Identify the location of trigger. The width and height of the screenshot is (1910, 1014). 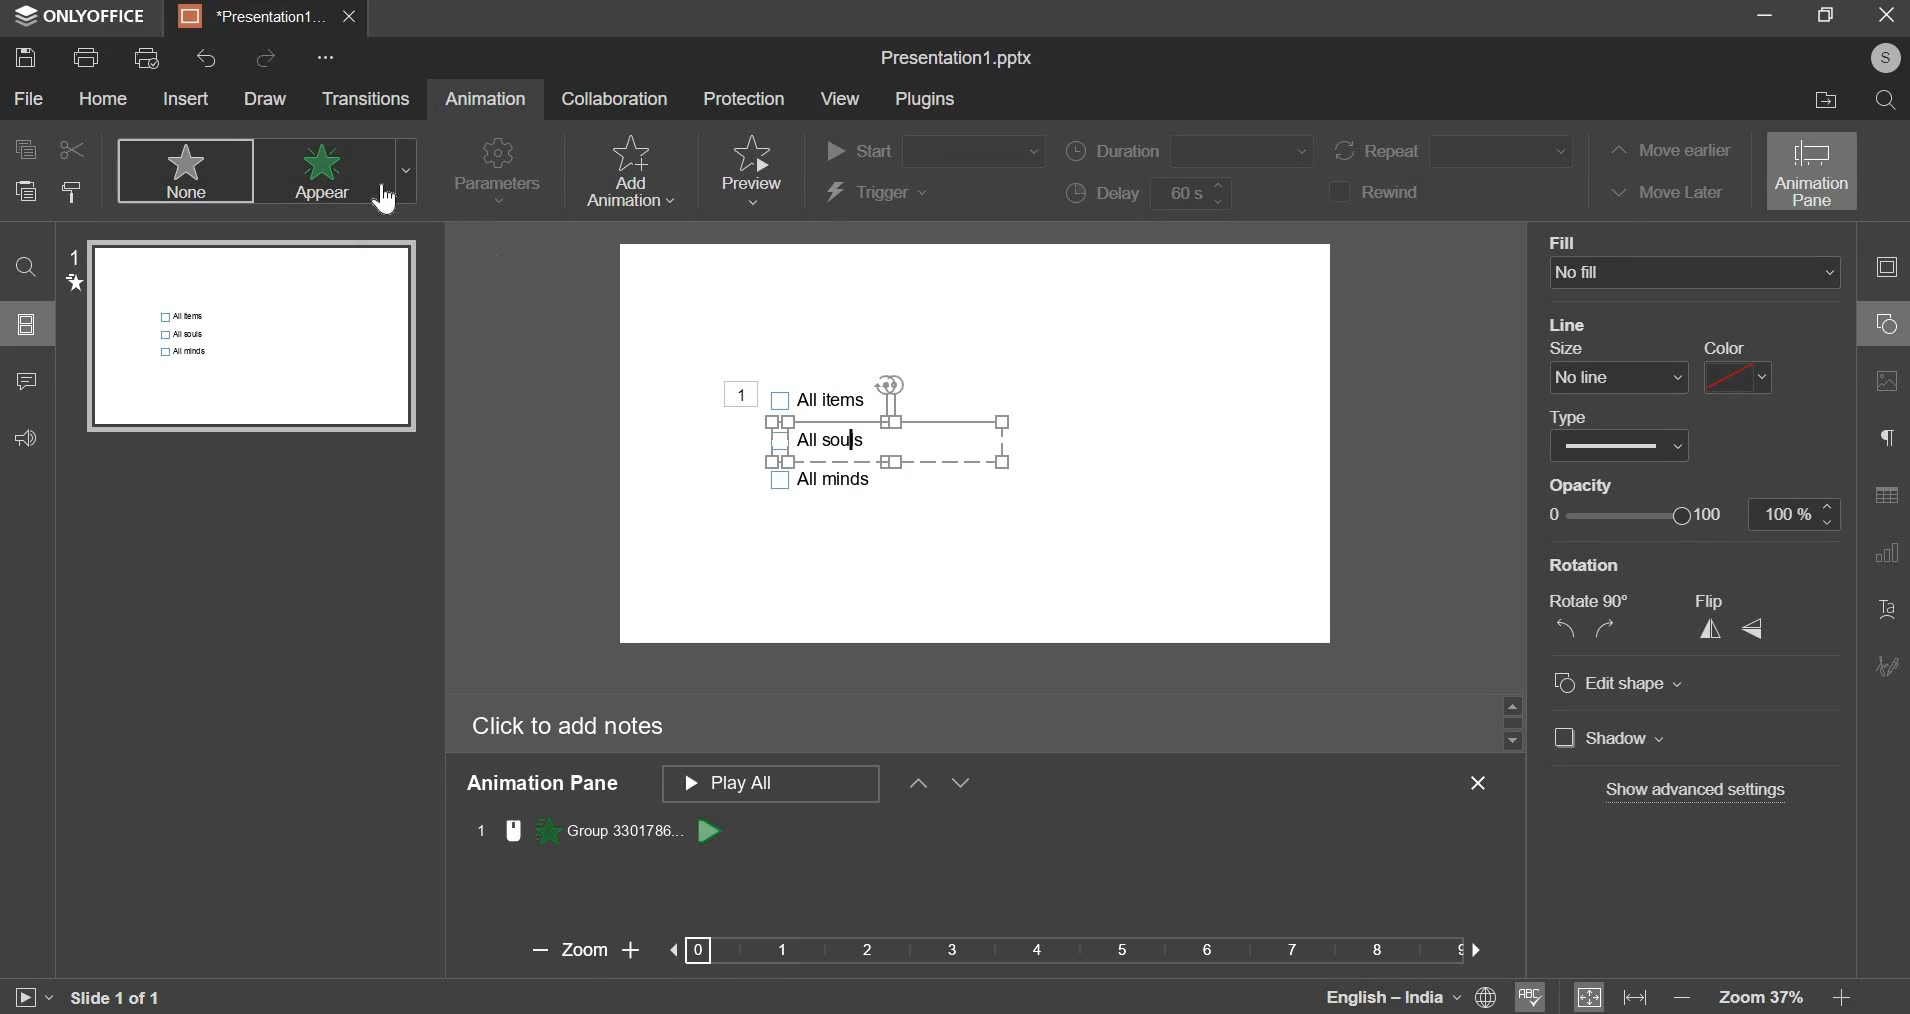
(878, 194).